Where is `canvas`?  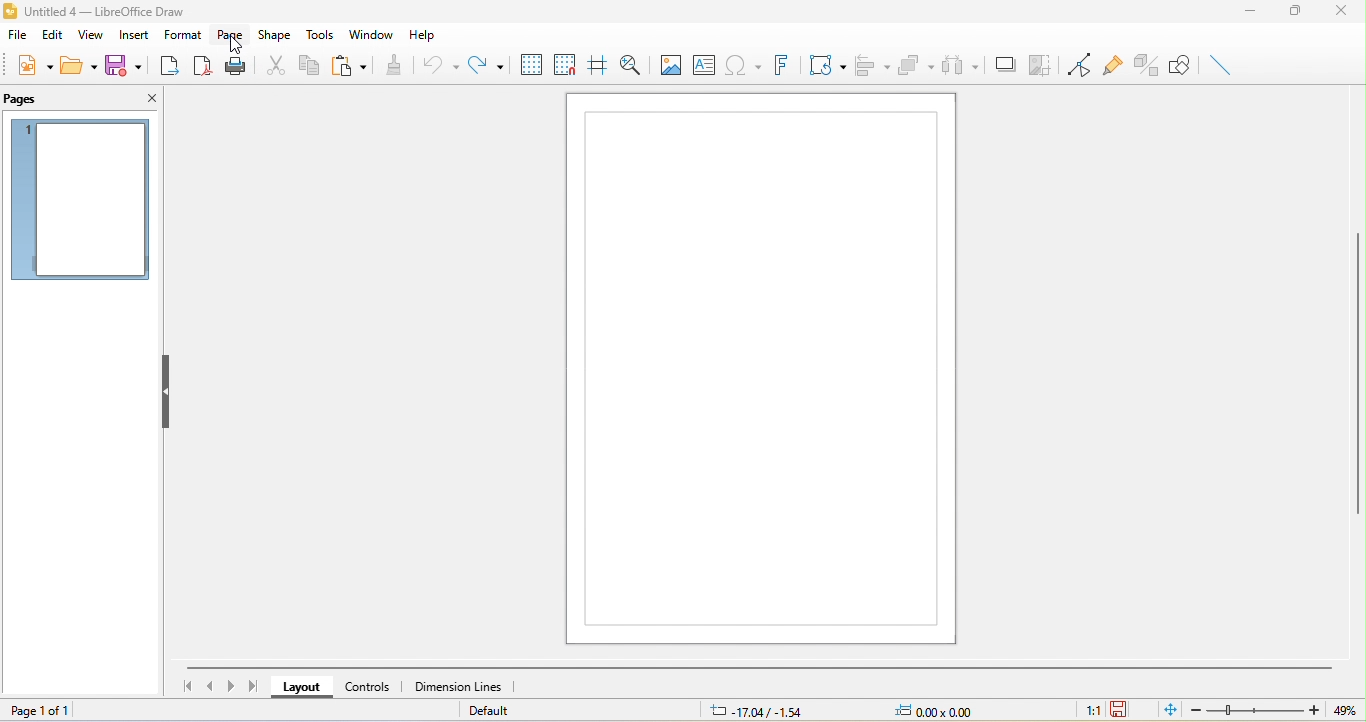 canvas is located at coordinates (762, 368).